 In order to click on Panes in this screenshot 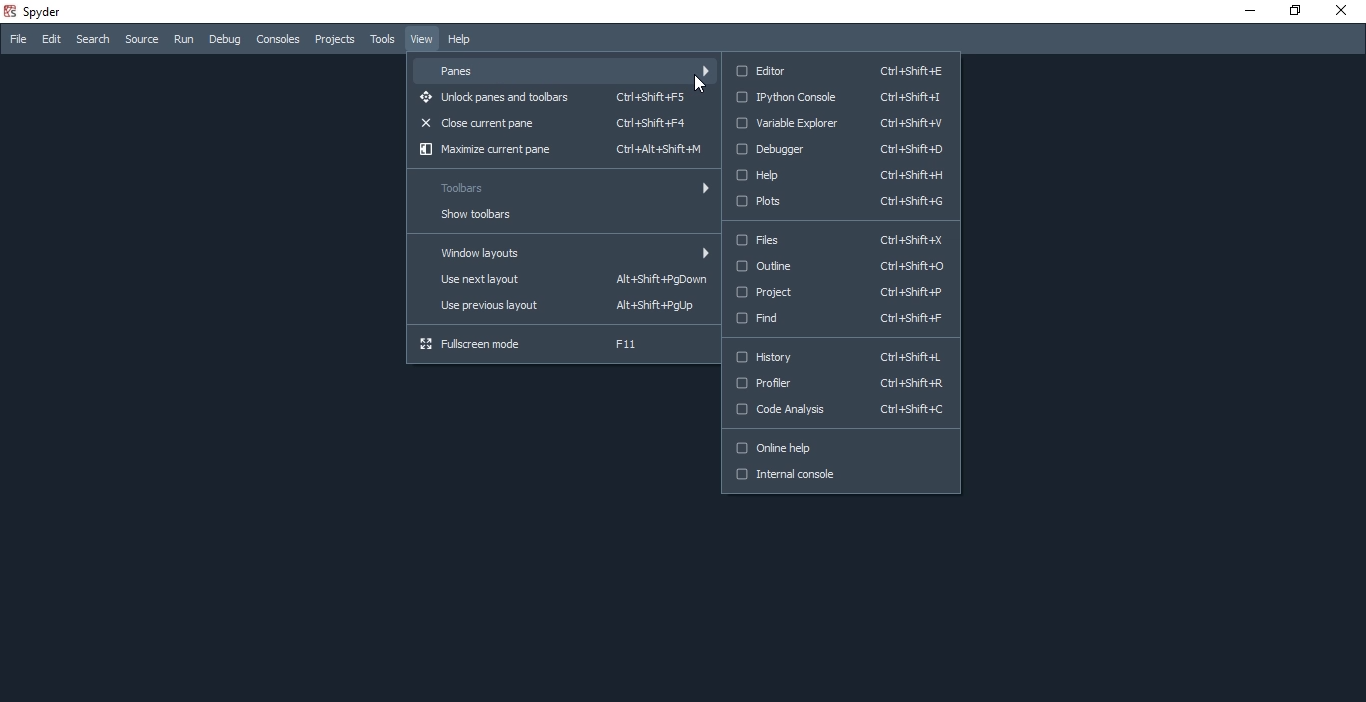, I will do `click(566, 68)`.